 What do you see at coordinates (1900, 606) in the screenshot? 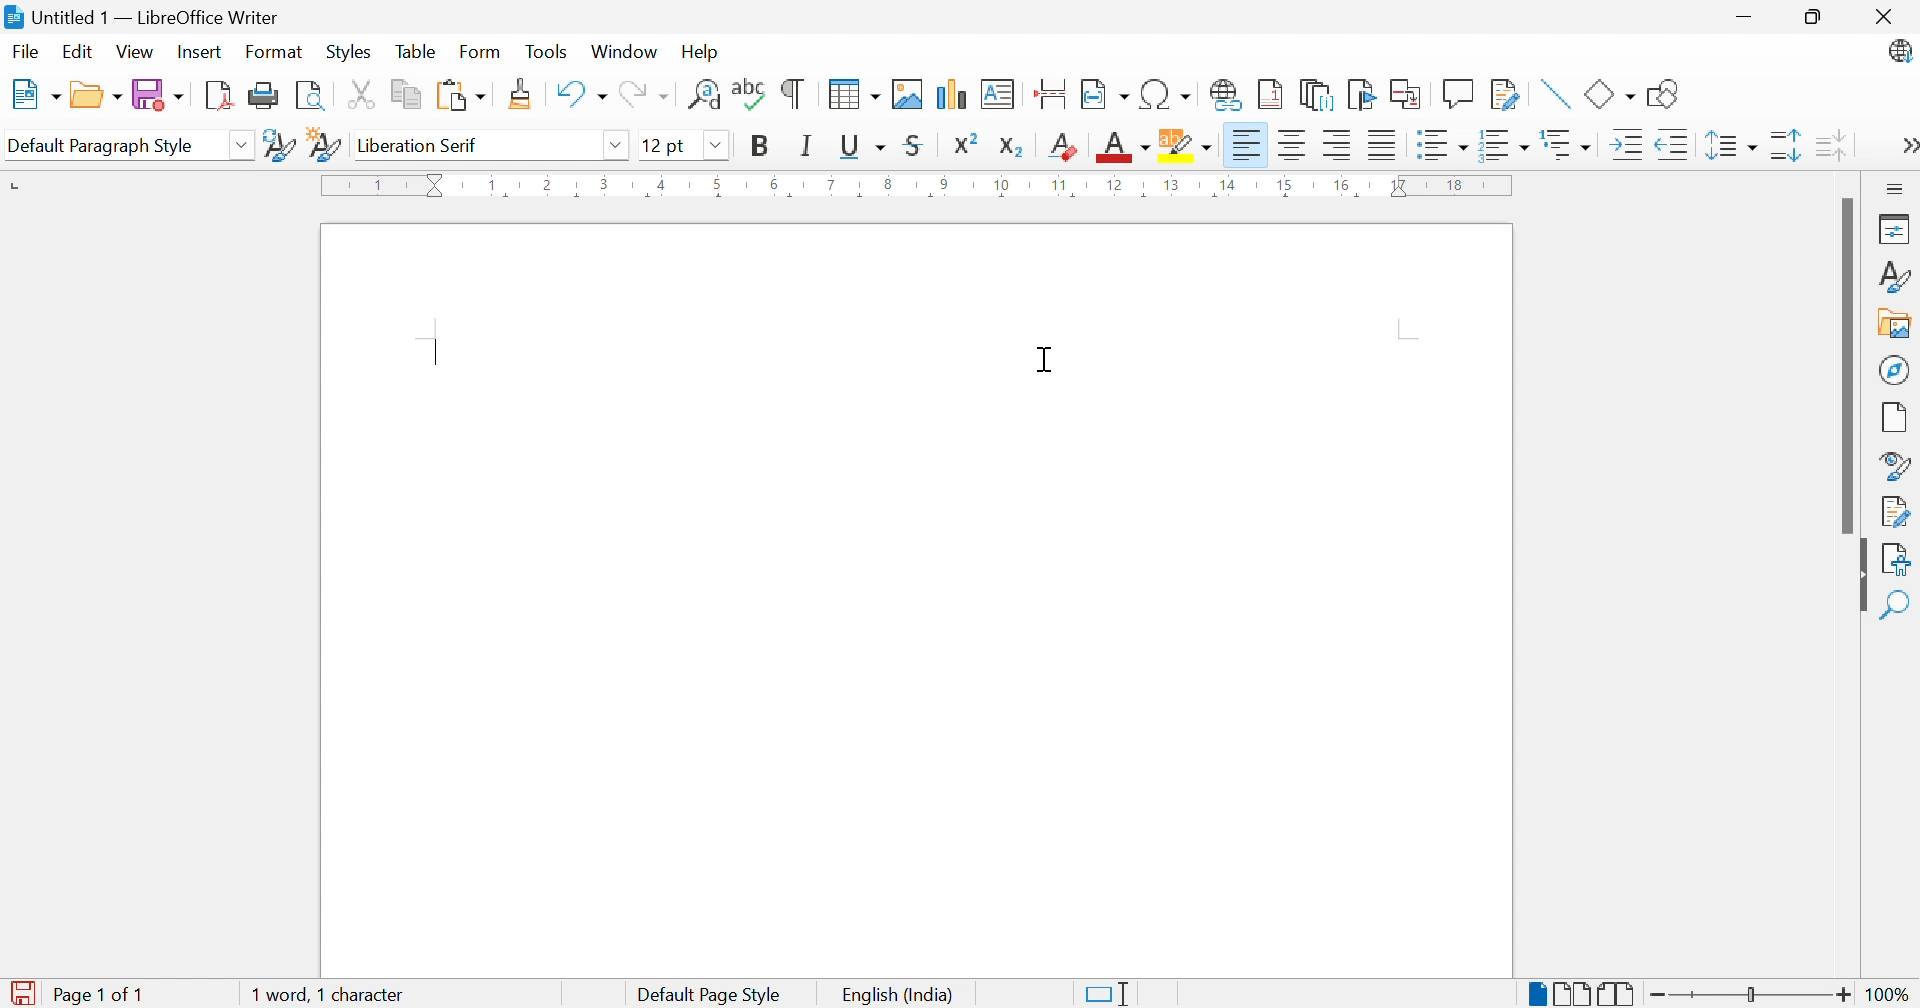
I see `Find` at bounding box center [1900, 606].